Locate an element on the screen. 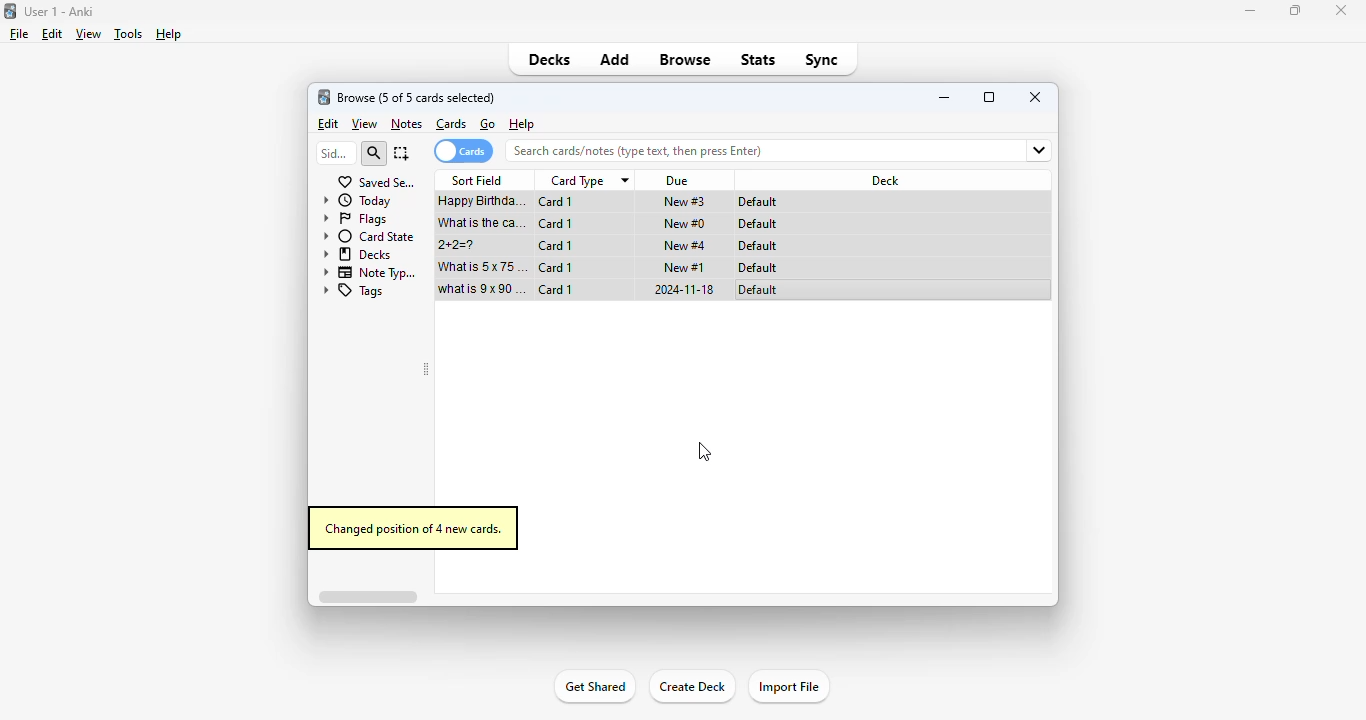 The height and width of the screenshot is (720, 1366). card 1 is located at coordinates (556, 224).